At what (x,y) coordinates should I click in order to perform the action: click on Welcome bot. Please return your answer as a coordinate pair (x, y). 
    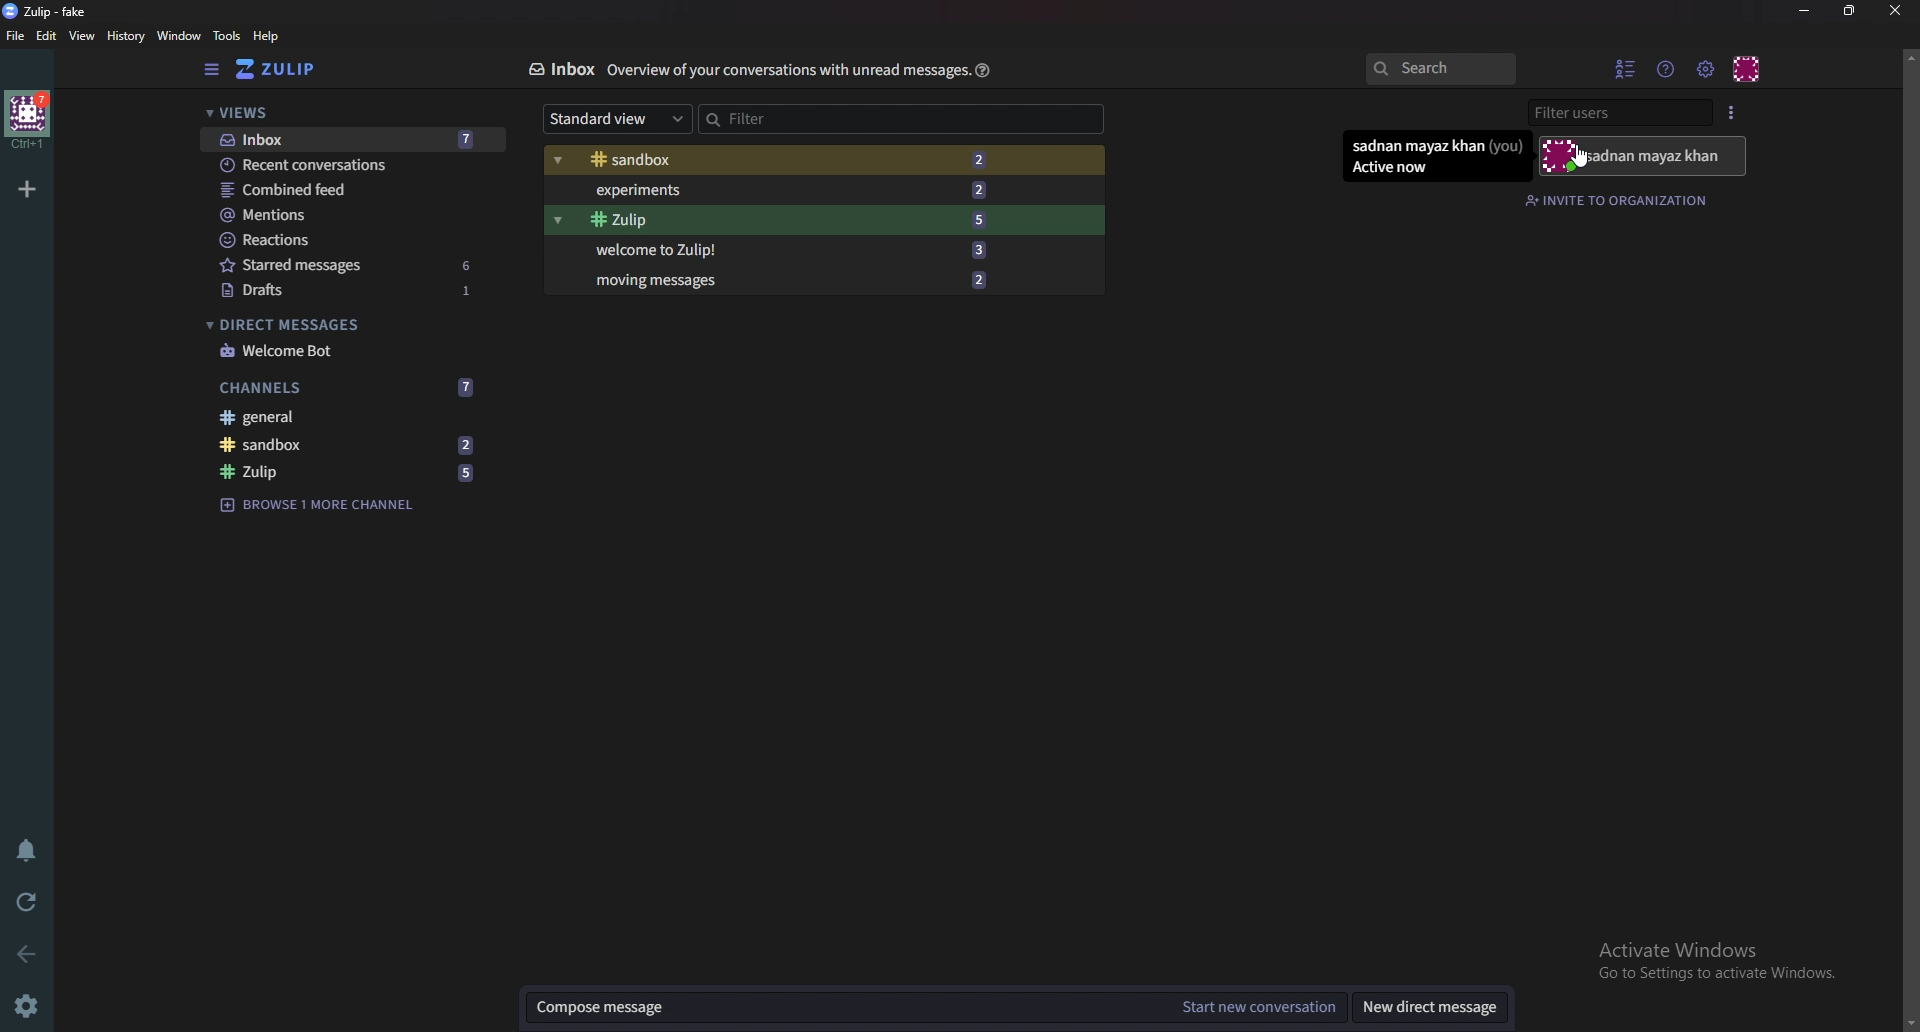
    Looking at the image, I should click on (346, 351).